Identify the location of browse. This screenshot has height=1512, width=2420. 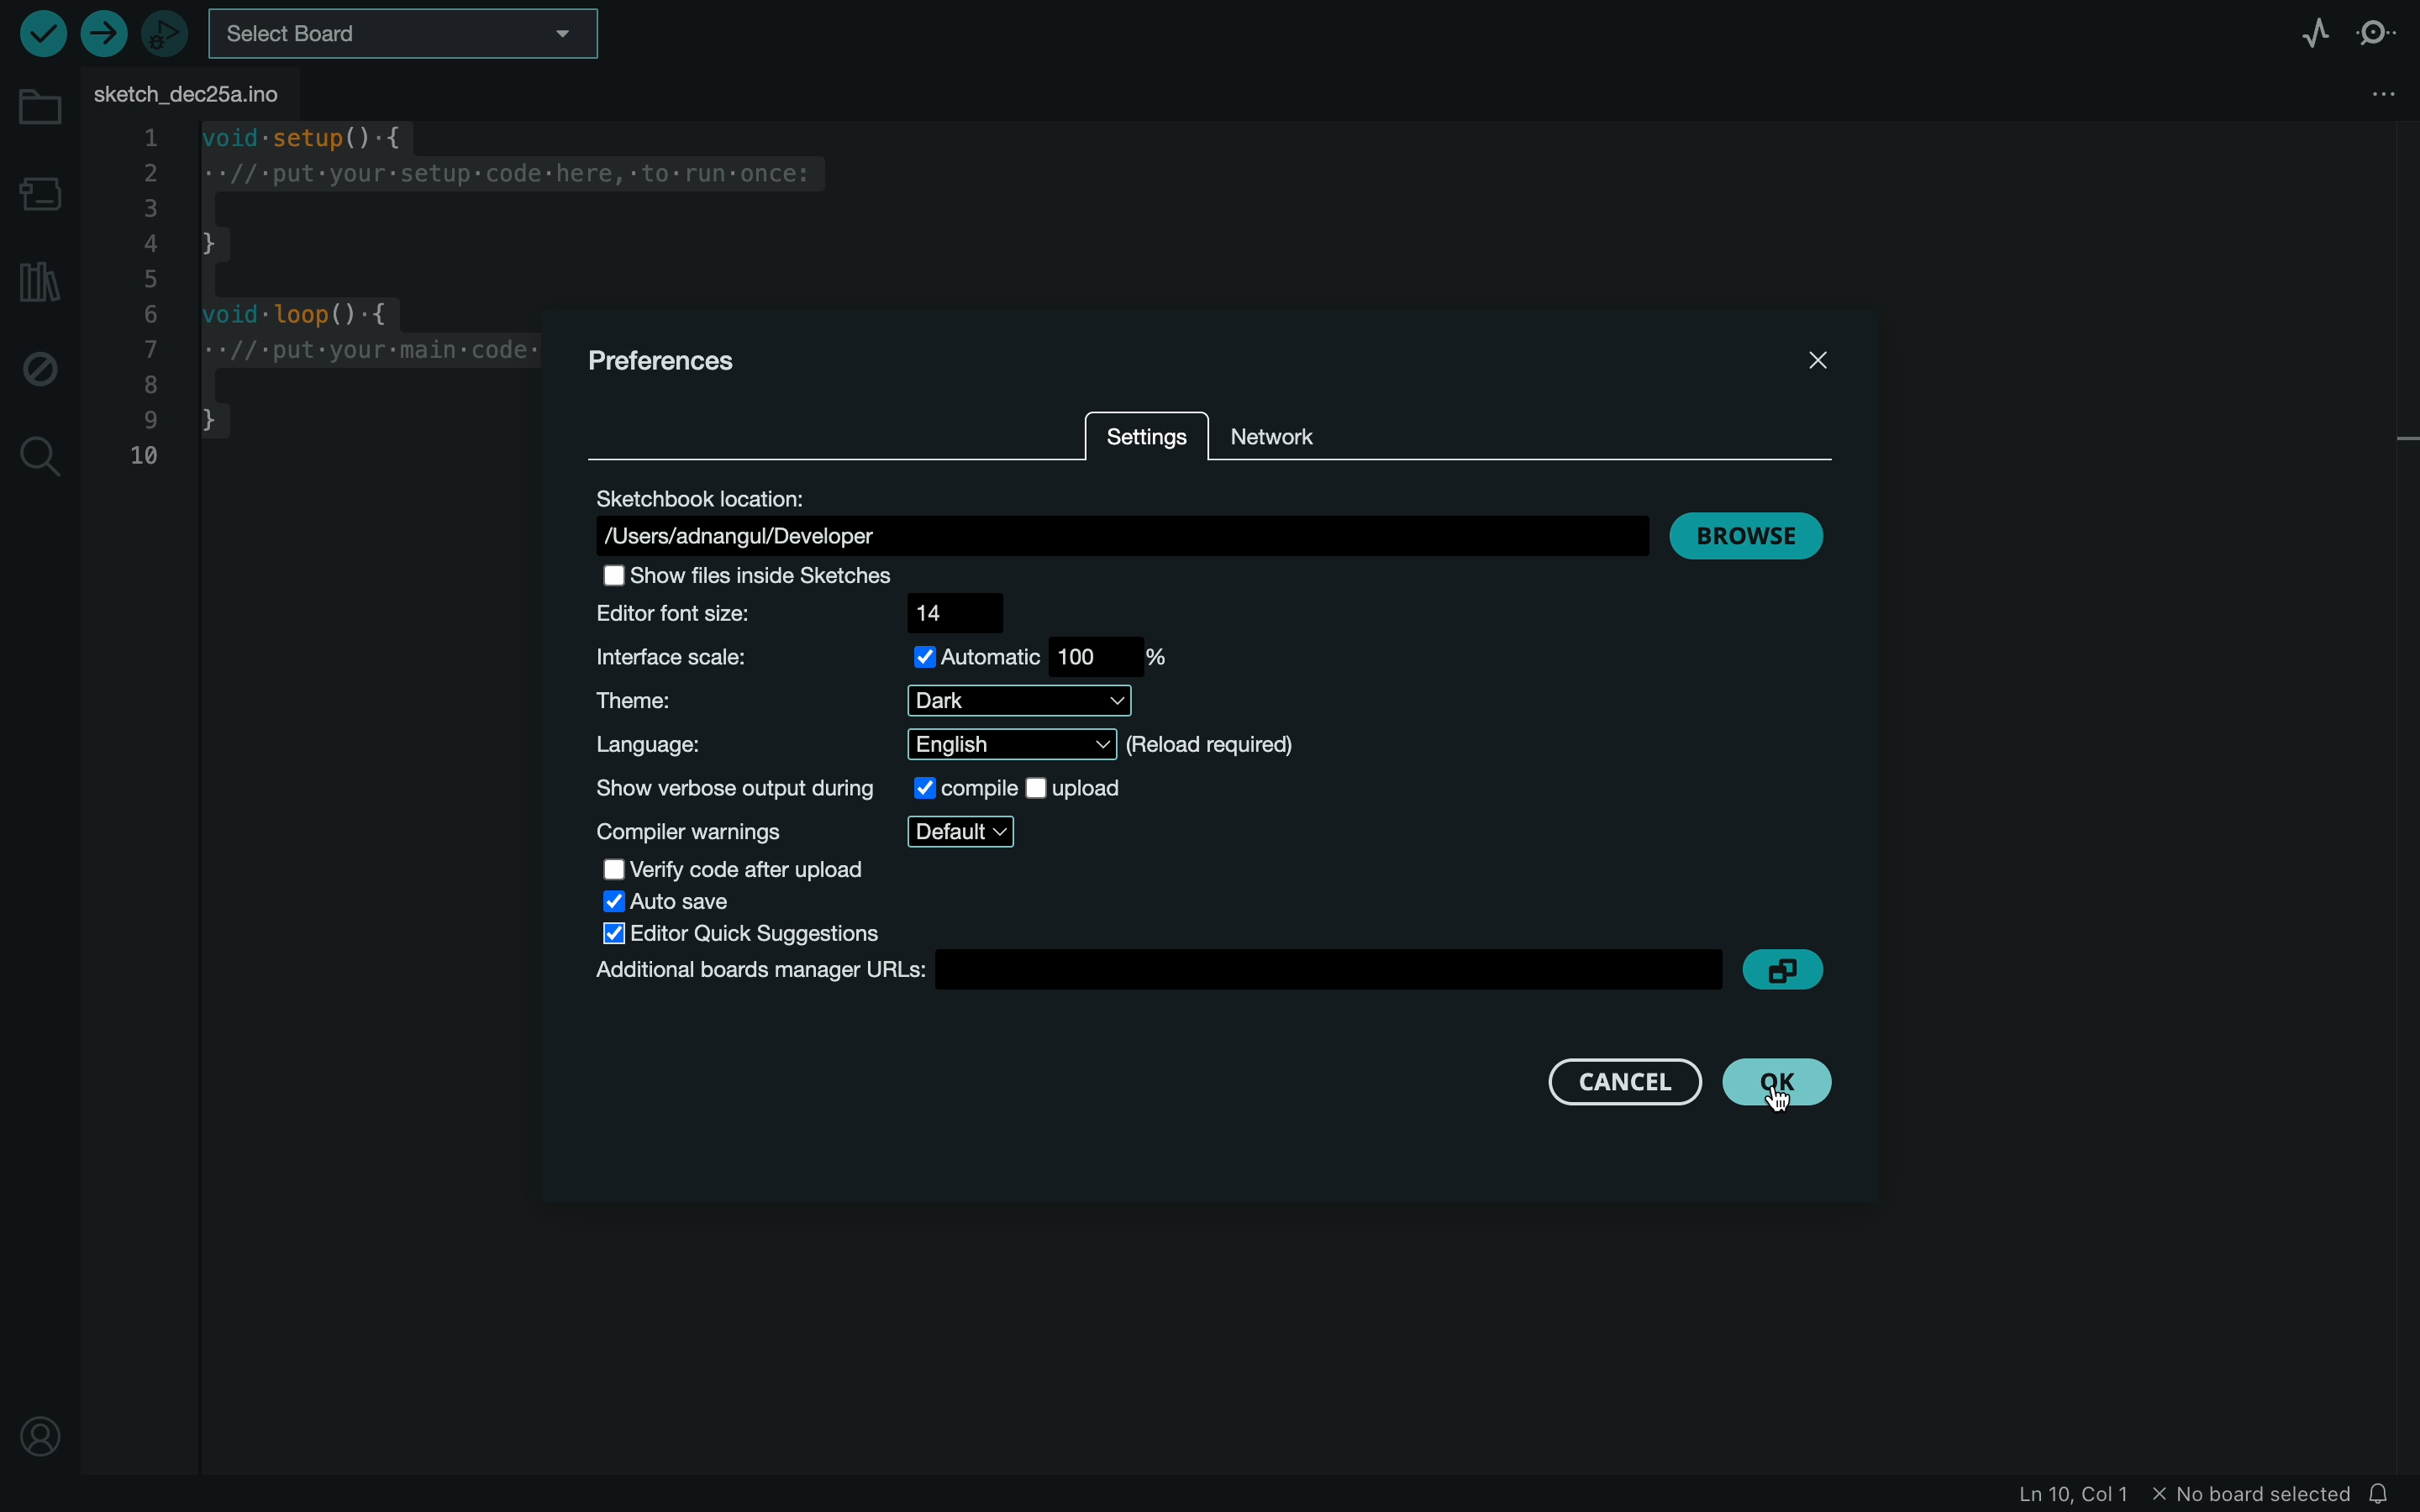
(1755, 529).